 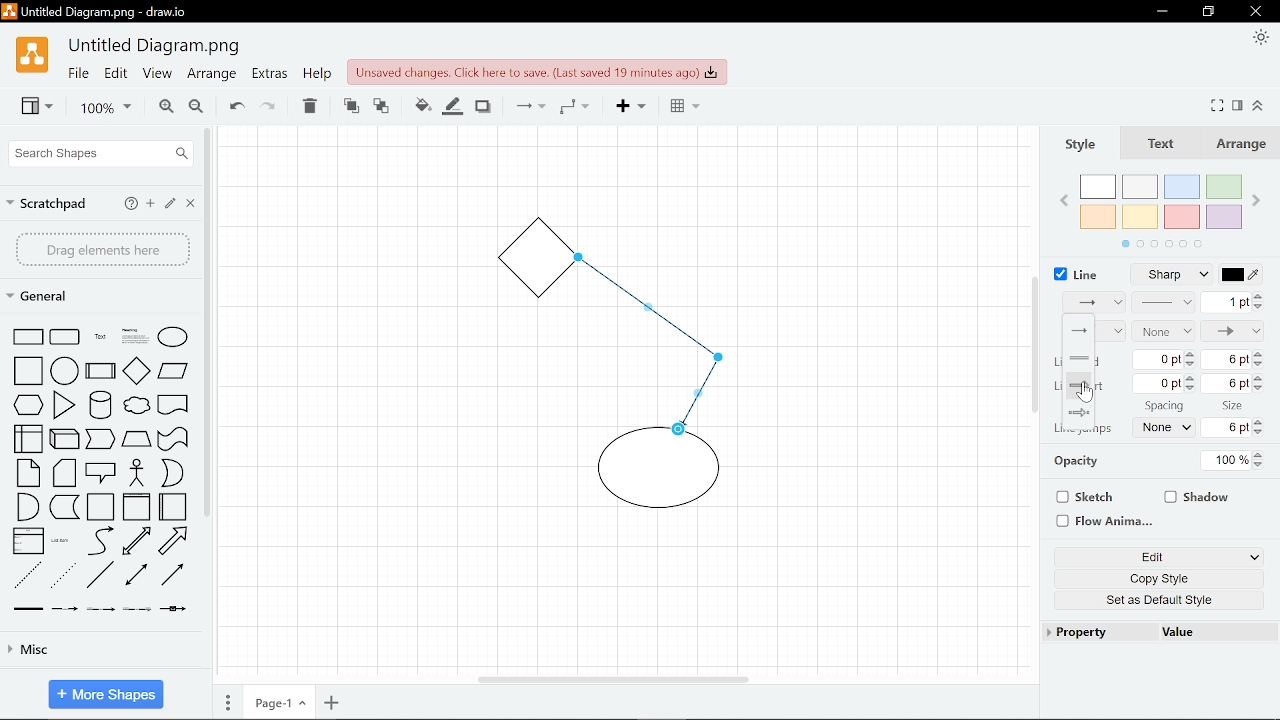 I want to click on shape, so click(x=99, y=540).